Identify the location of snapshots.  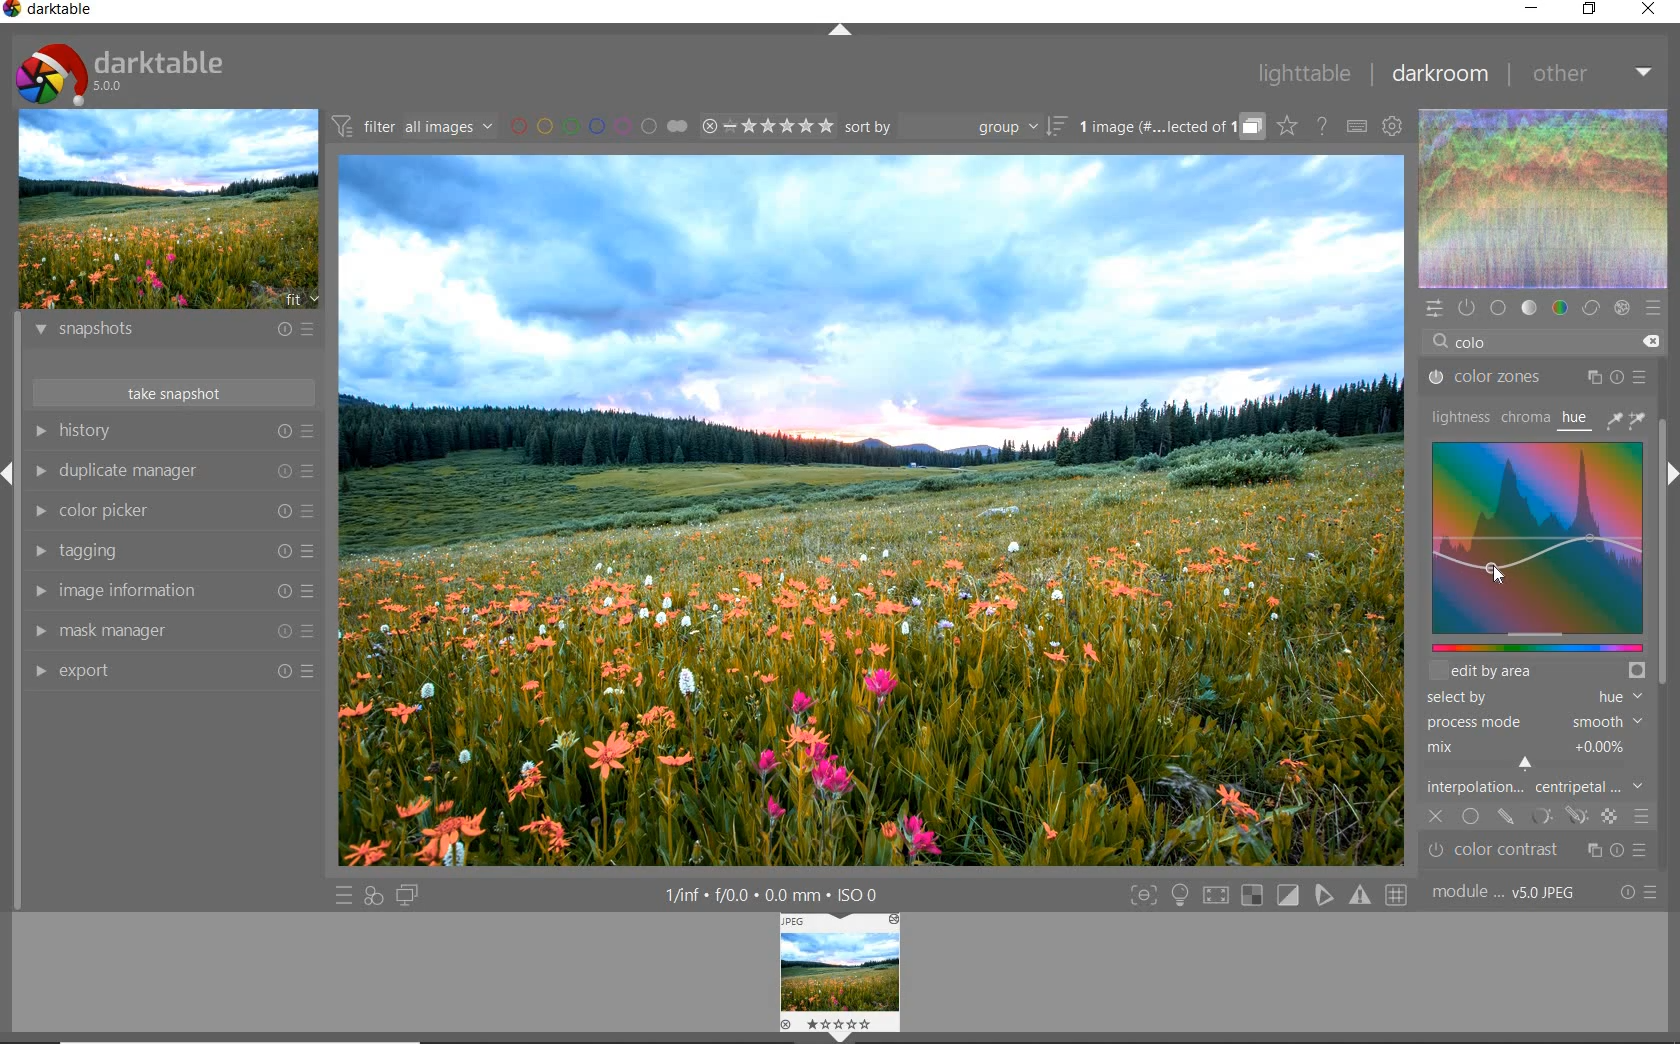
(170, 333).